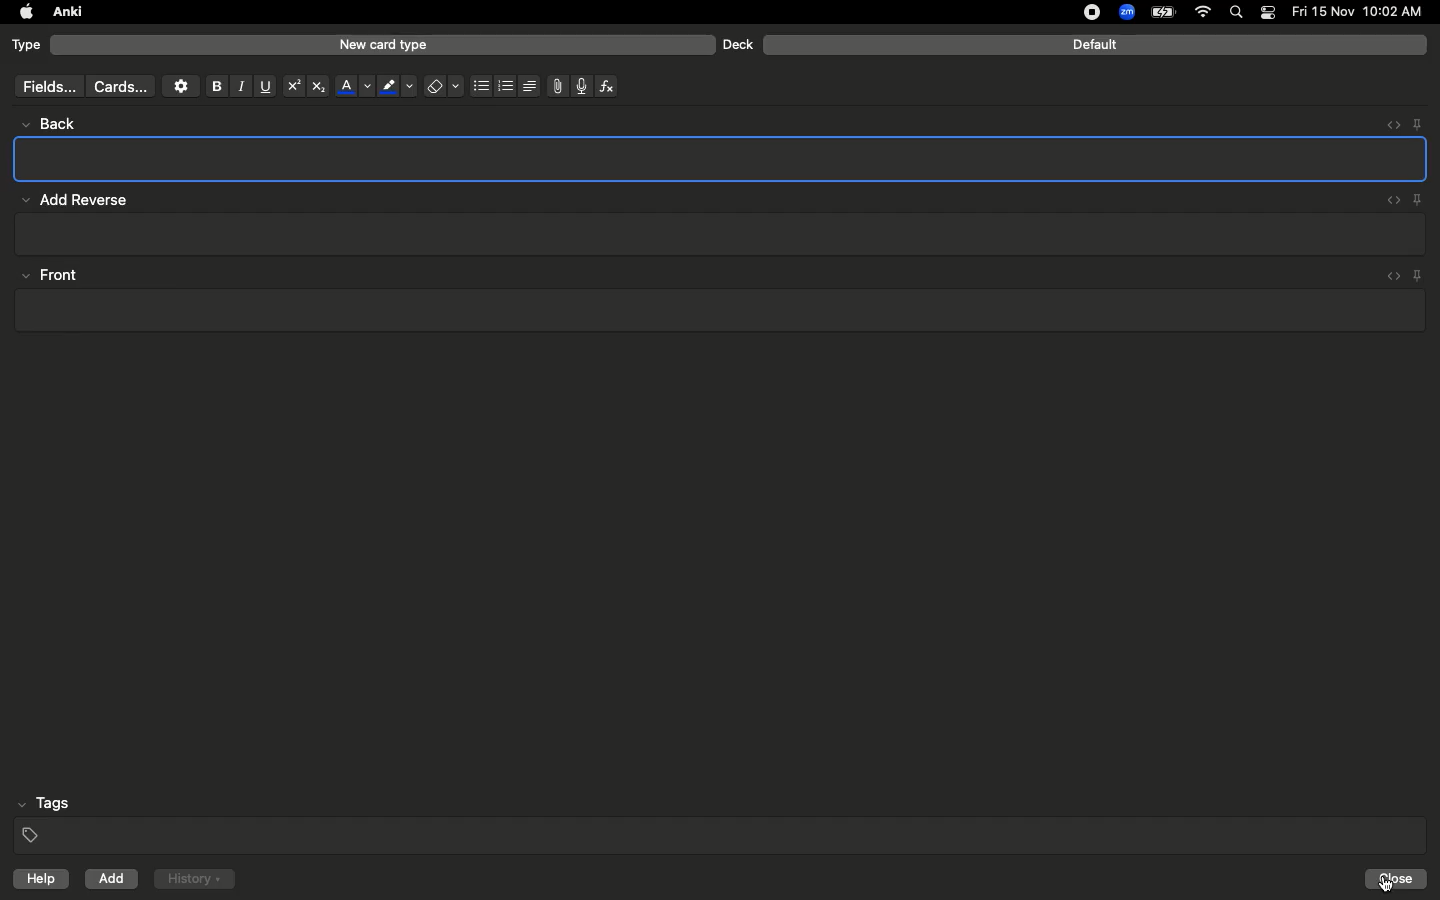 Image resolution: width=1440 pixels, height=900 pixels. What do you see at coordinates (292, 87) in the screenshot?
I see `Superscript` at bounding box center [292, 87].